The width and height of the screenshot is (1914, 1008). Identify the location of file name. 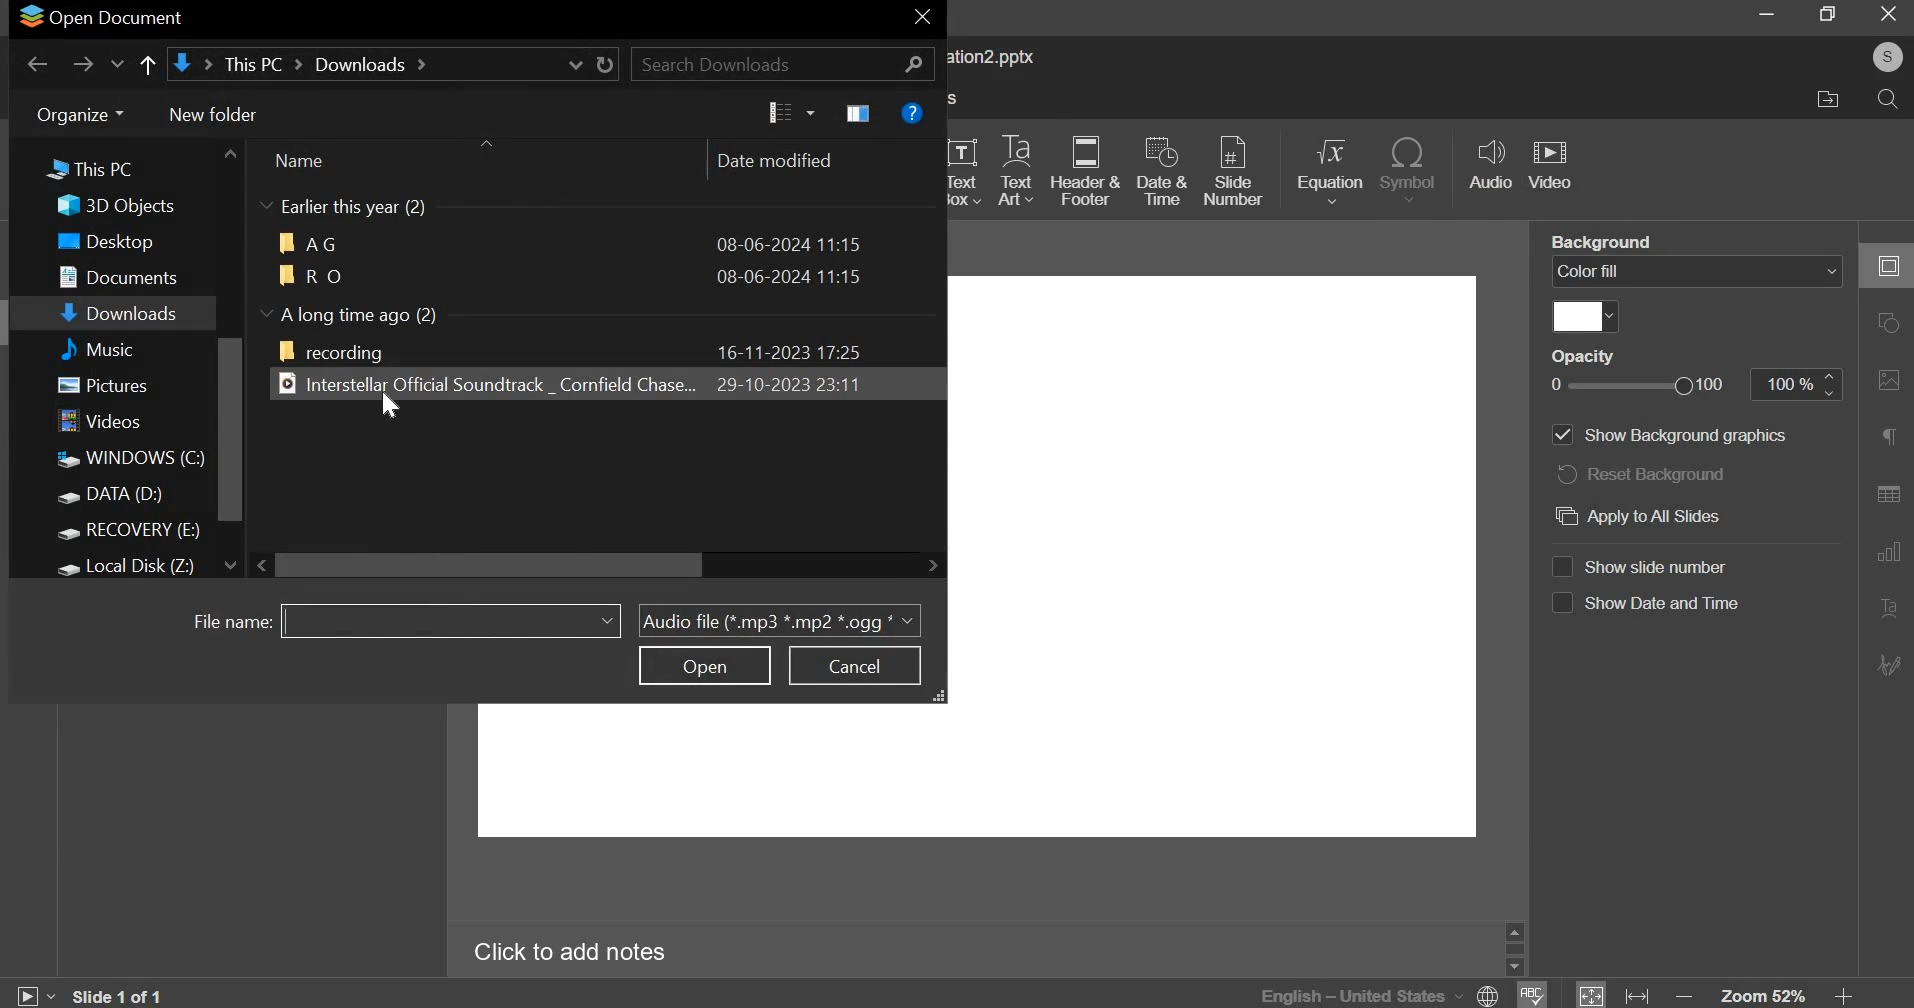
(451, 619).